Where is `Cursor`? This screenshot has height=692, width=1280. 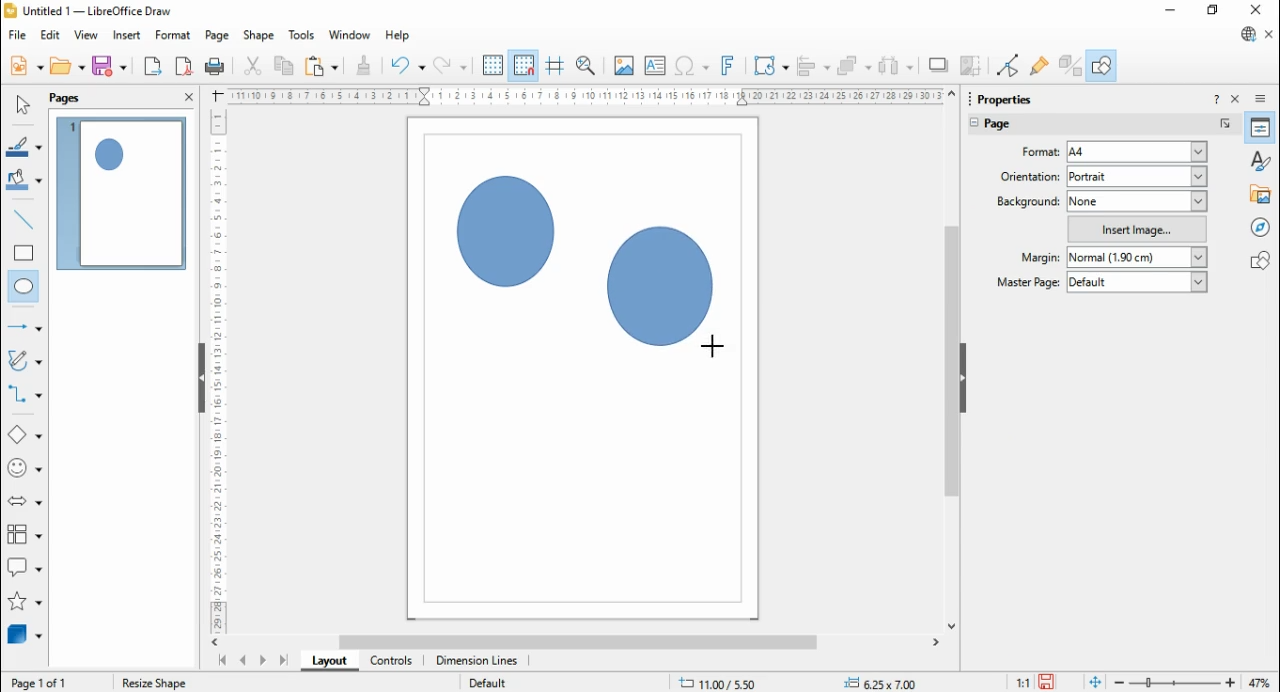
Cursor is located at coordinates (709, 347).